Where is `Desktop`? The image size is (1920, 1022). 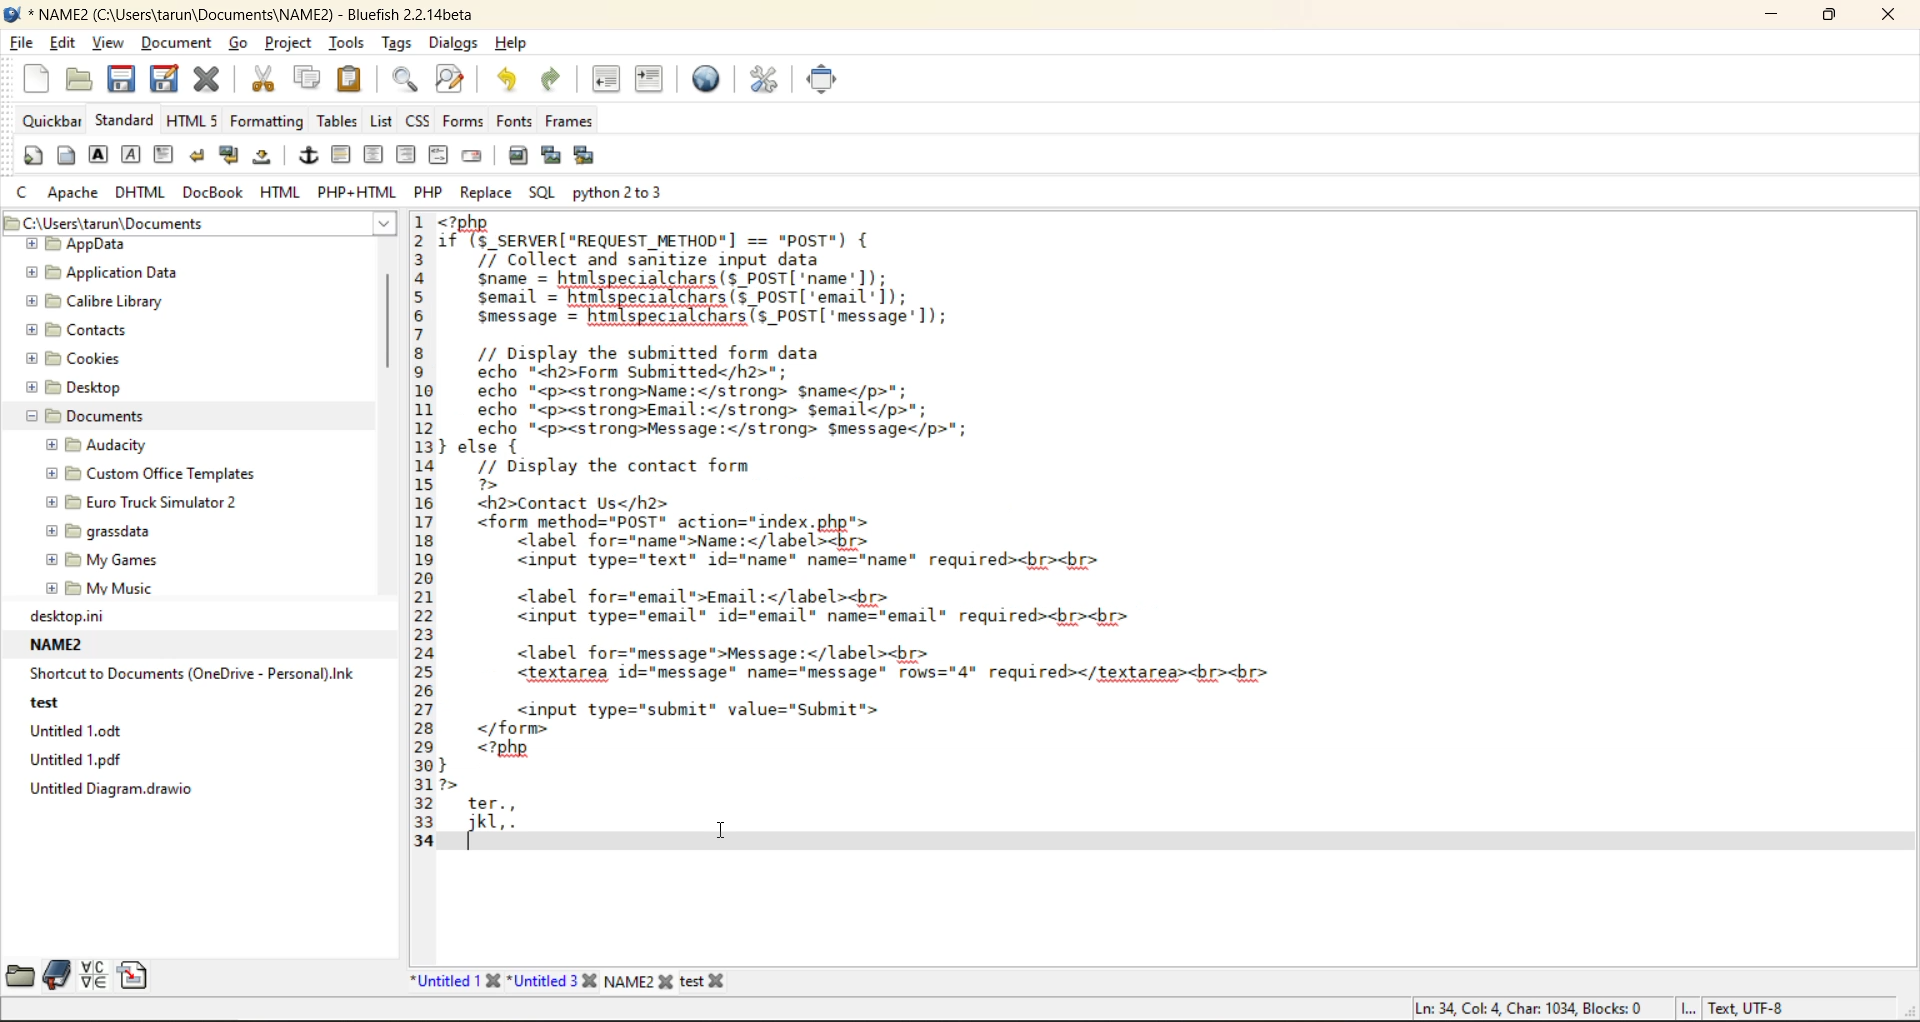 Desktop is located at coordinates (73, 390).